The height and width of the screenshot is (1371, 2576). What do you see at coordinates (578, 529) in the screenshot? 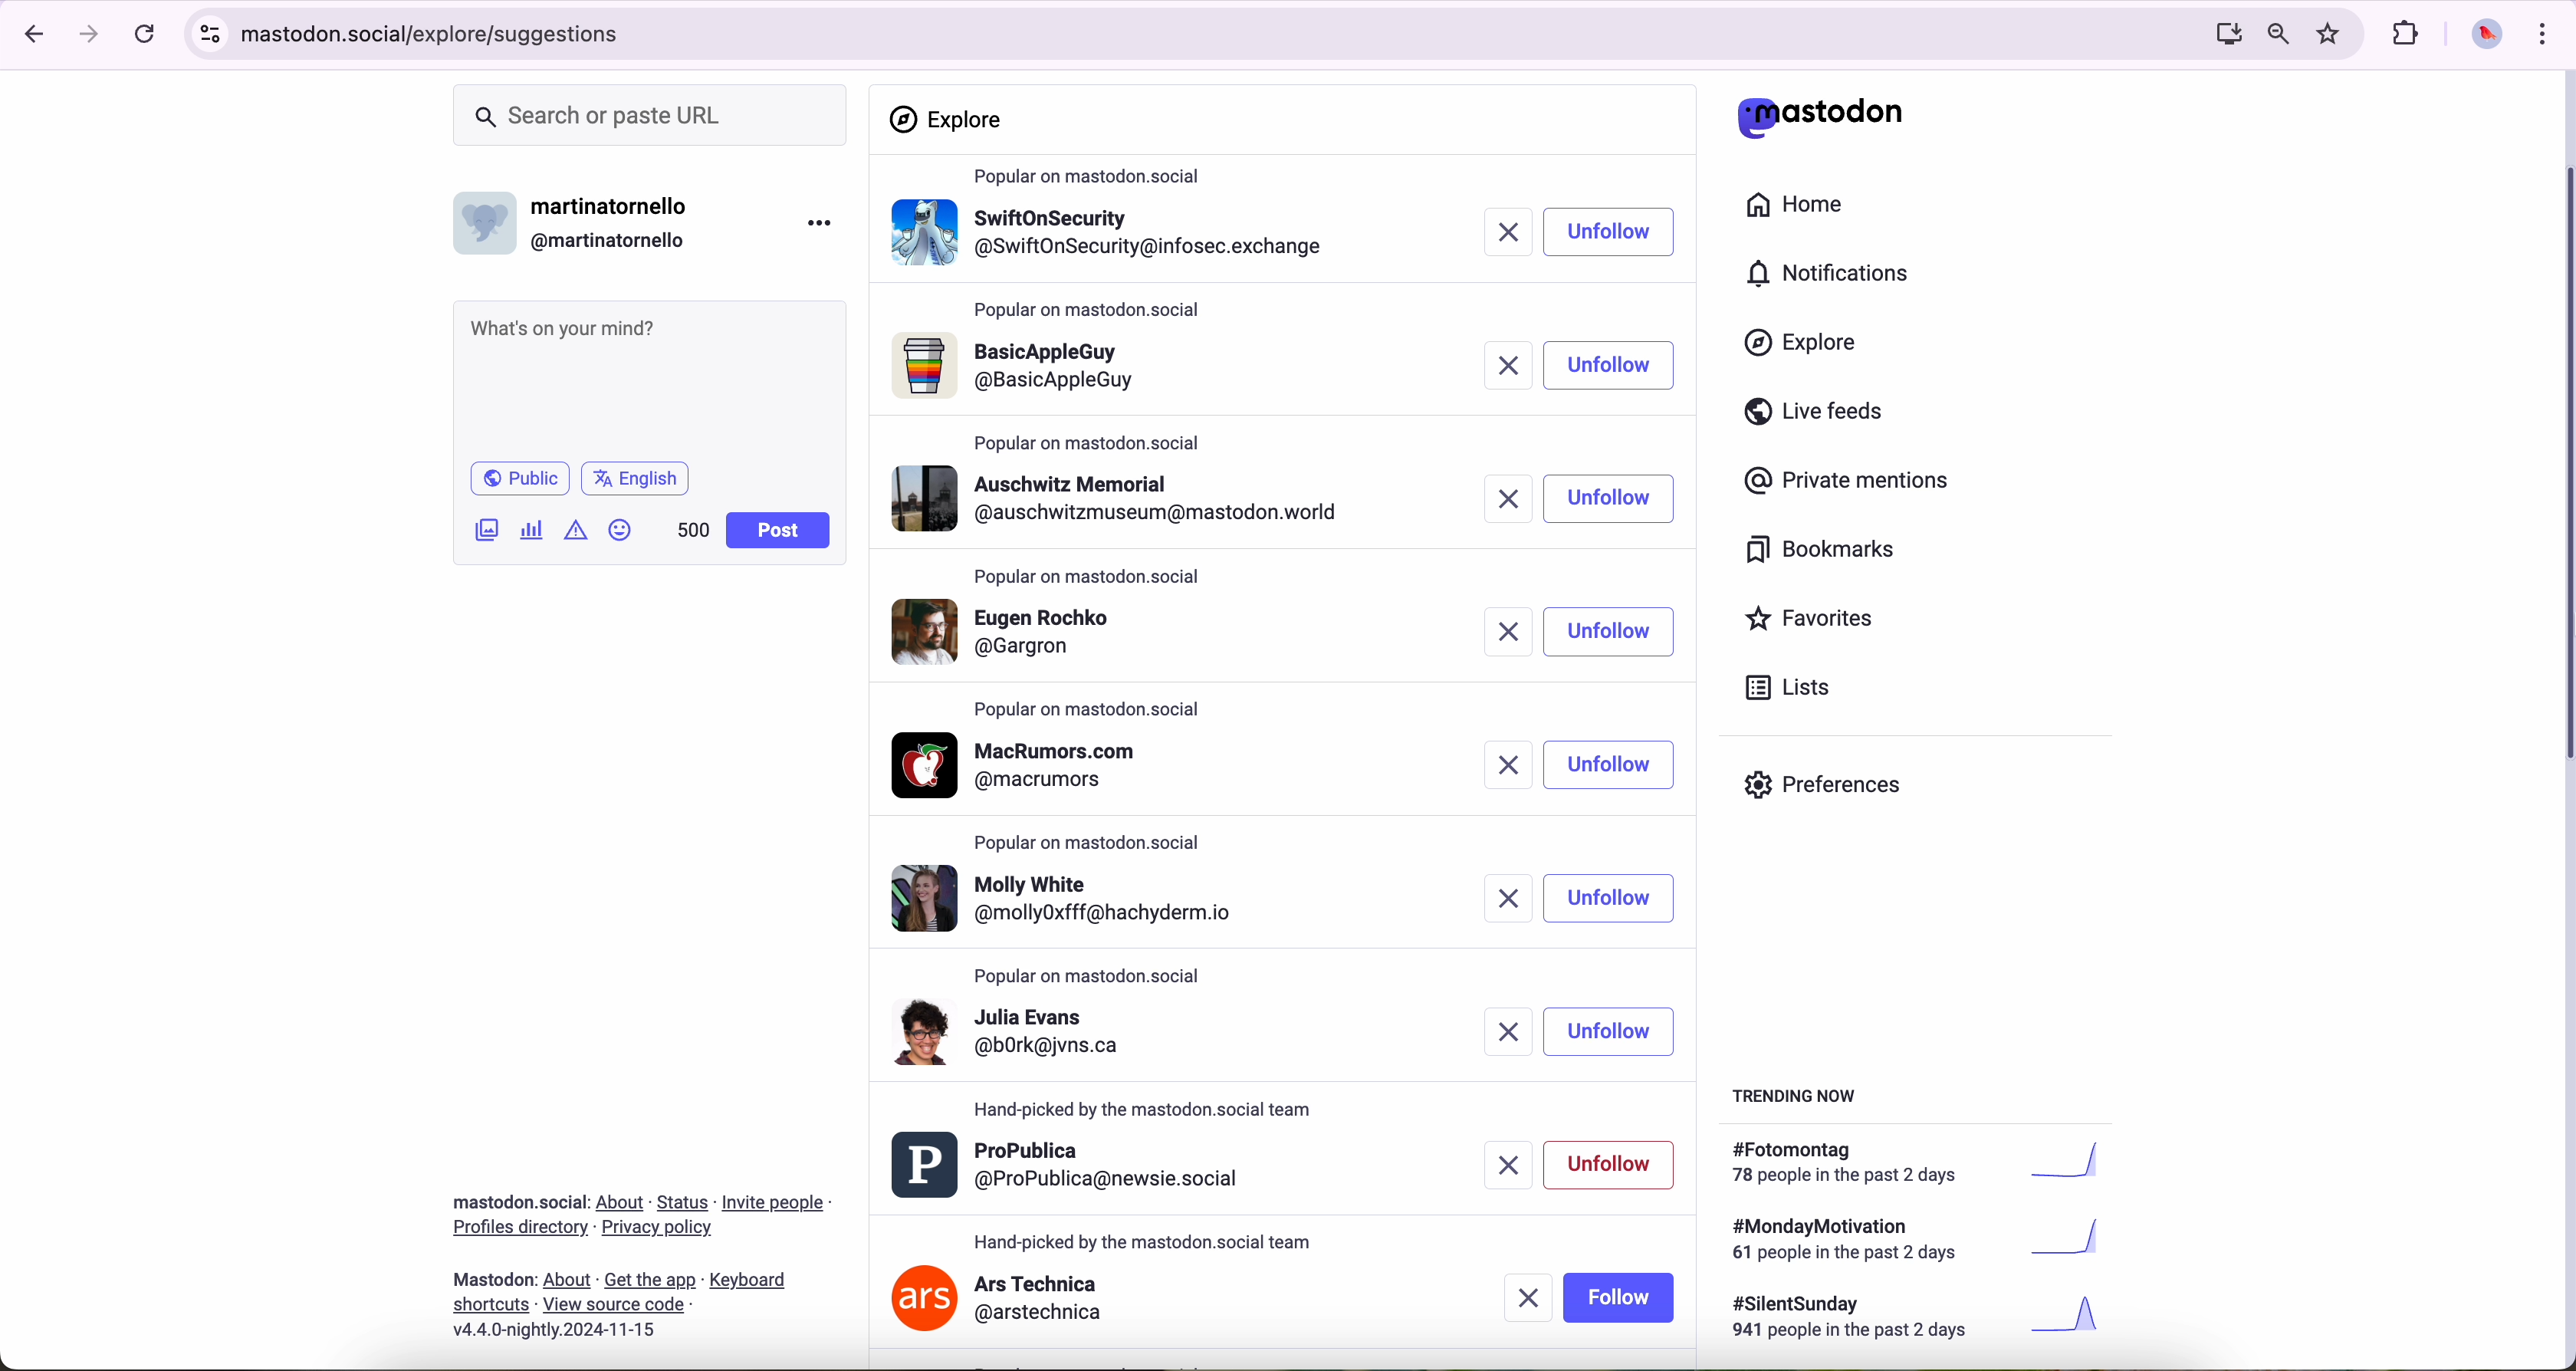
I see `icon` at bounding box center [578, 529].